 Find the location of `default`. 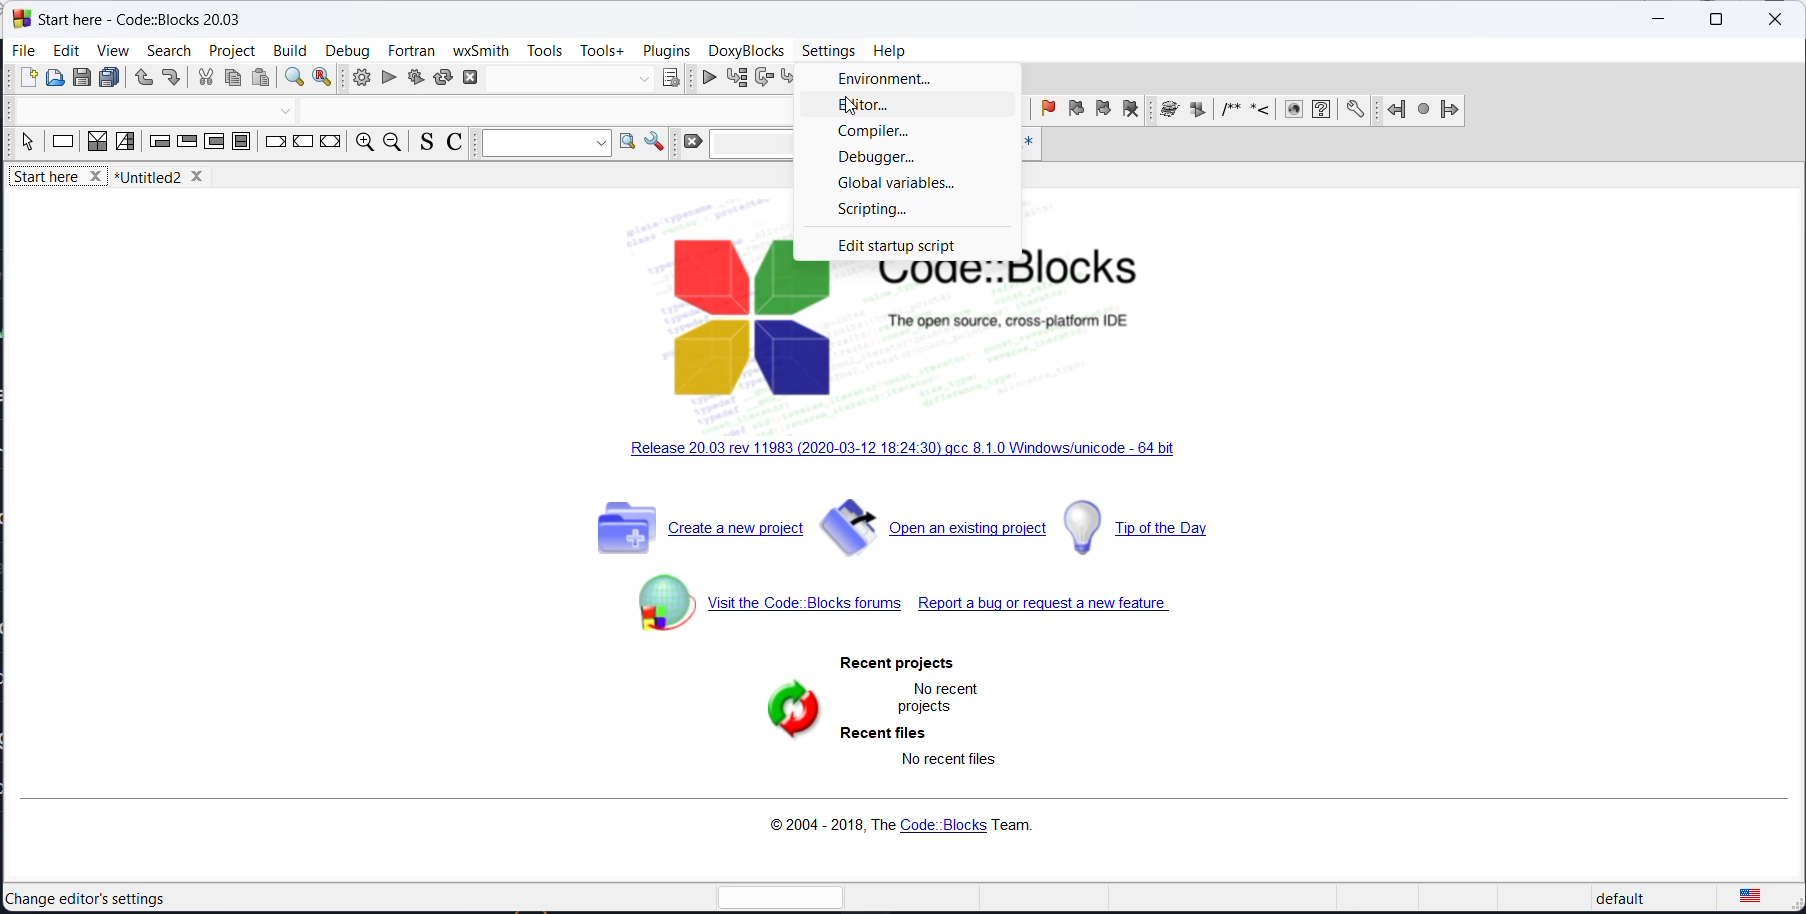

default is located at coordinates (1621, 894).